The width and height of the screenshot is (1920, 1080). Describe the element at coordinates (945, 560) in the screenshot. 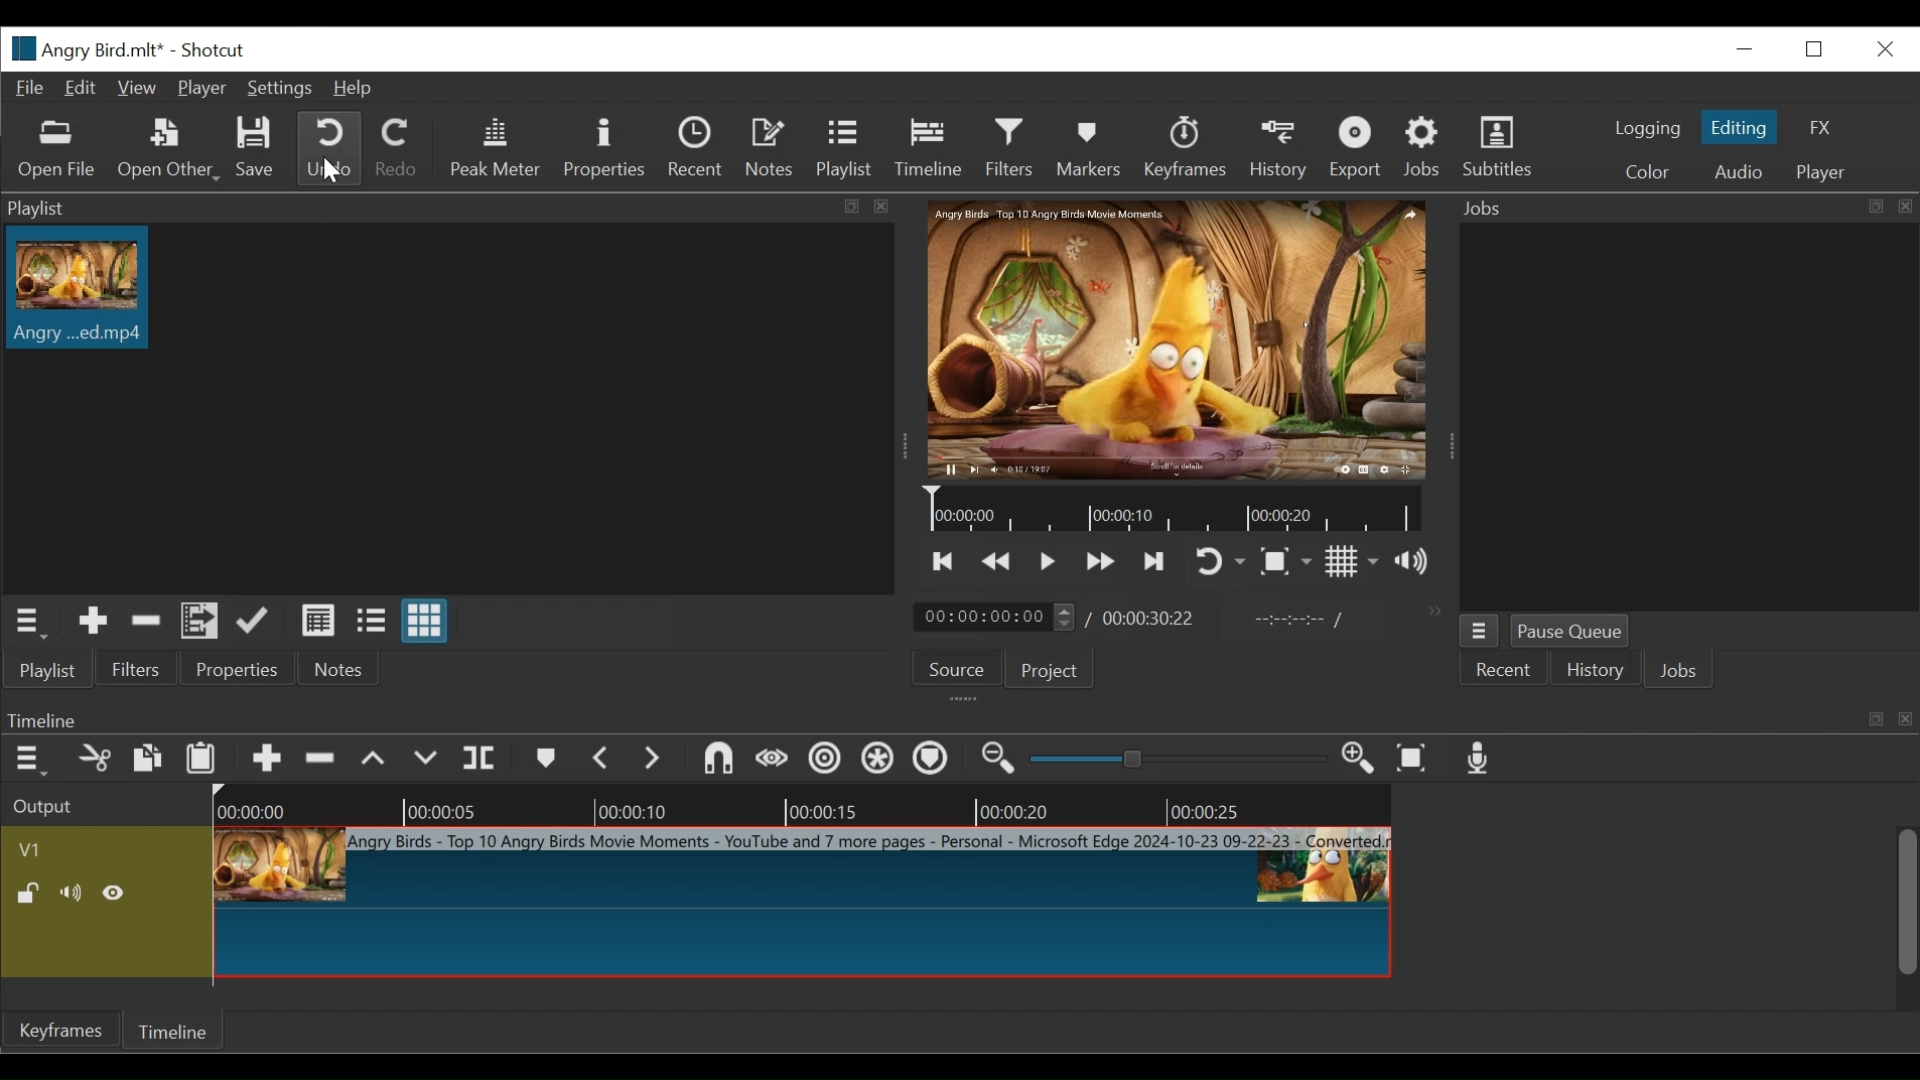

I see `Skip to the previous point` at that location.